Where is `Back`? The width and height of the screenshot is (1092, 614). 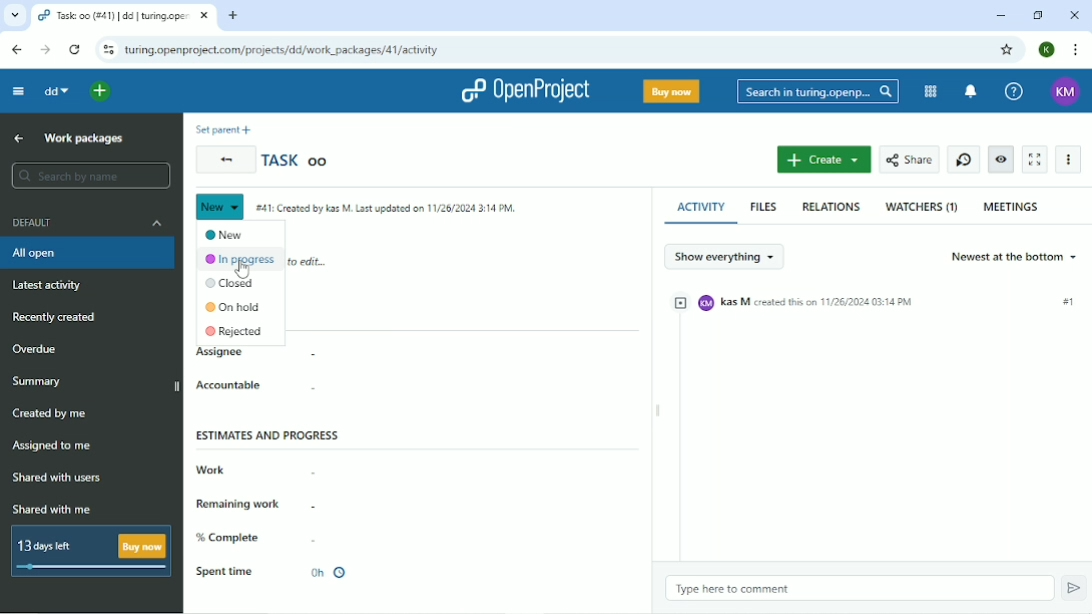 Back is located at coordinates (17, 50).